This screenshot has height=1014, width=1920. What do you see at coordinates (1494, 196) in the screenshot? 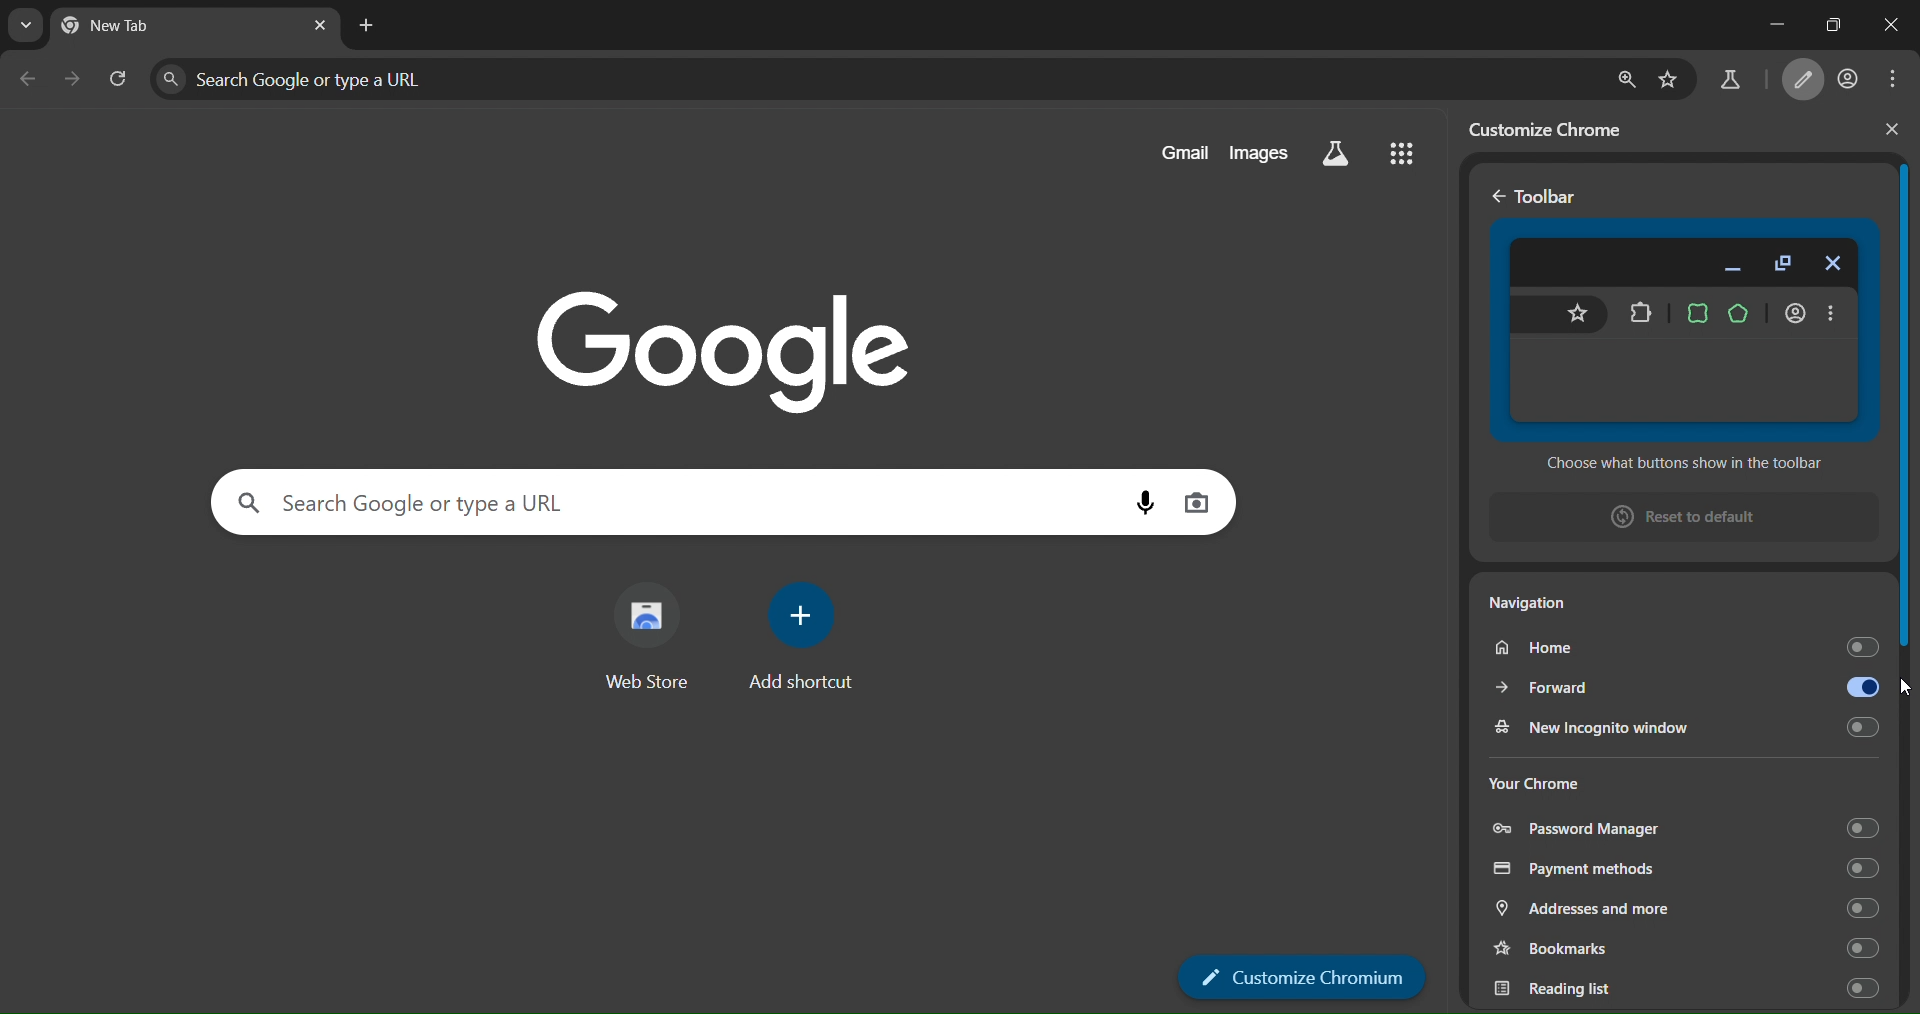
I see `back` at bounding box center [1494, 196].